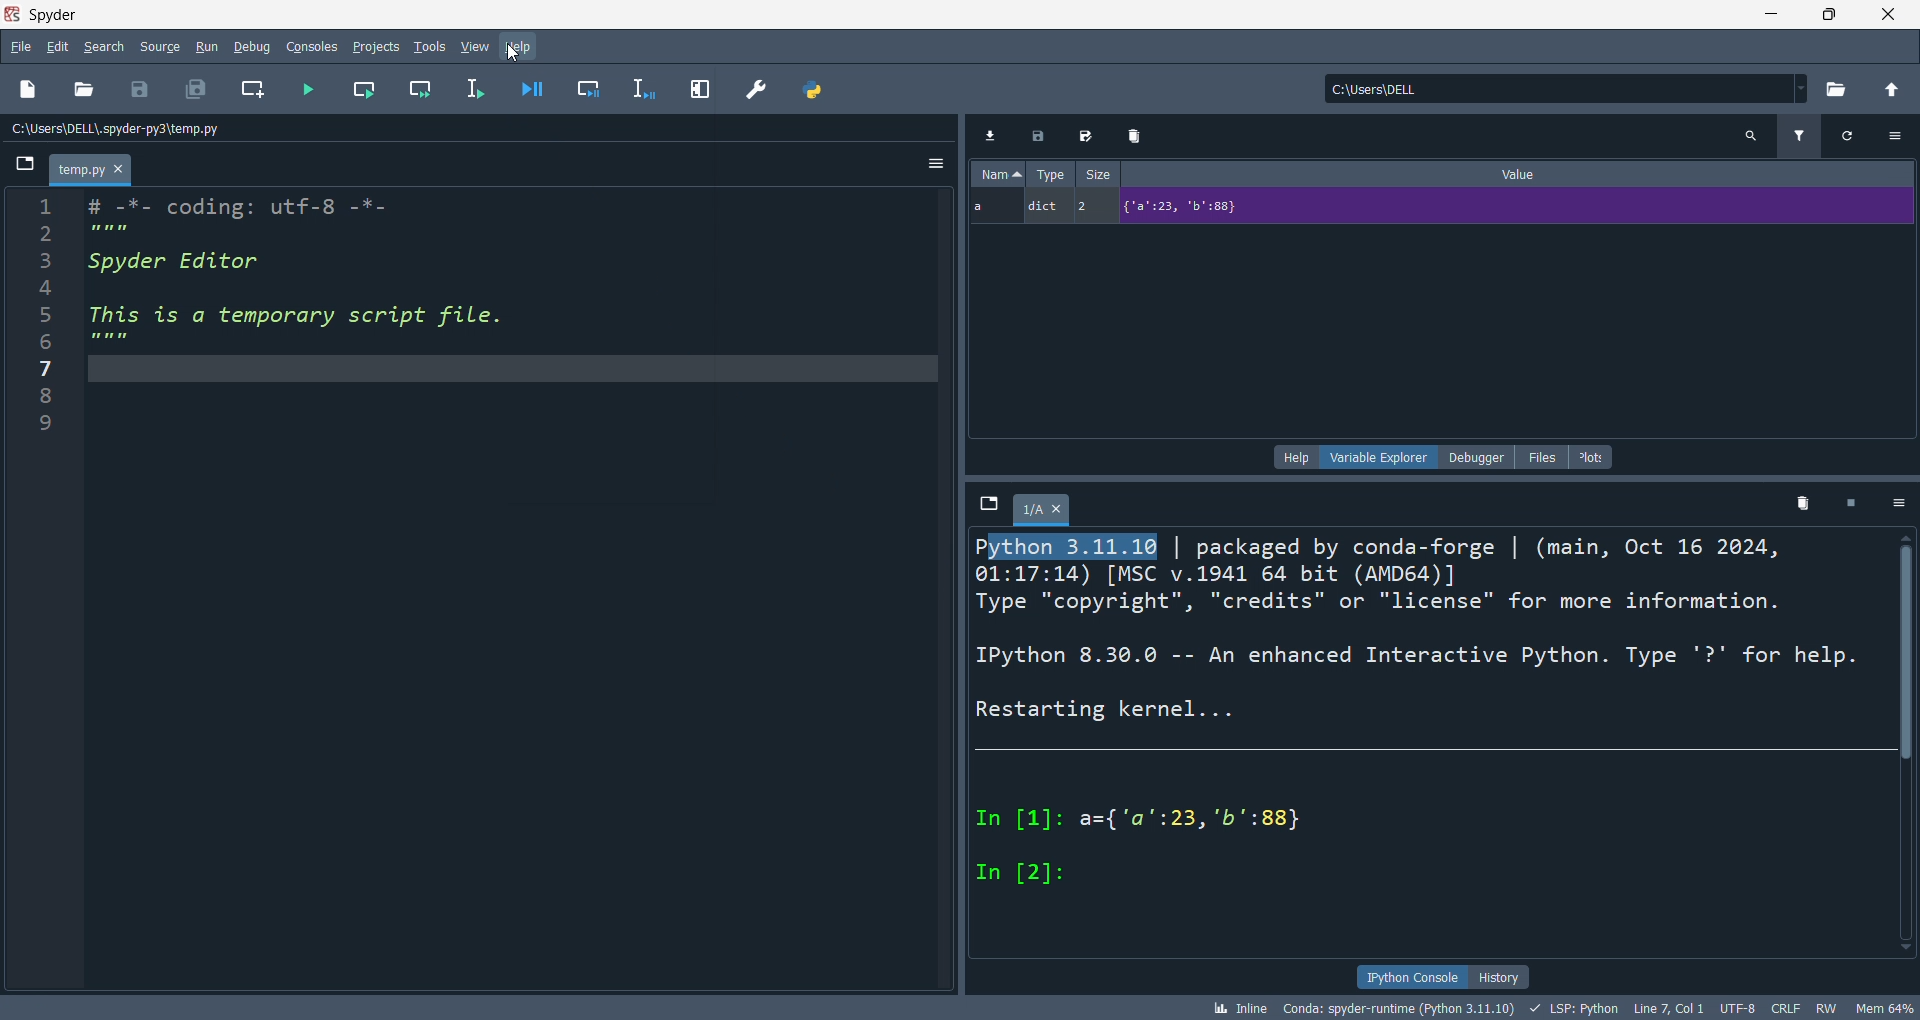 The width and height of the screenshot is (1920, 1020). What do you see at coordinates (26, 165) in the screenshot?
I see `File` at bounding box center [26, 165].